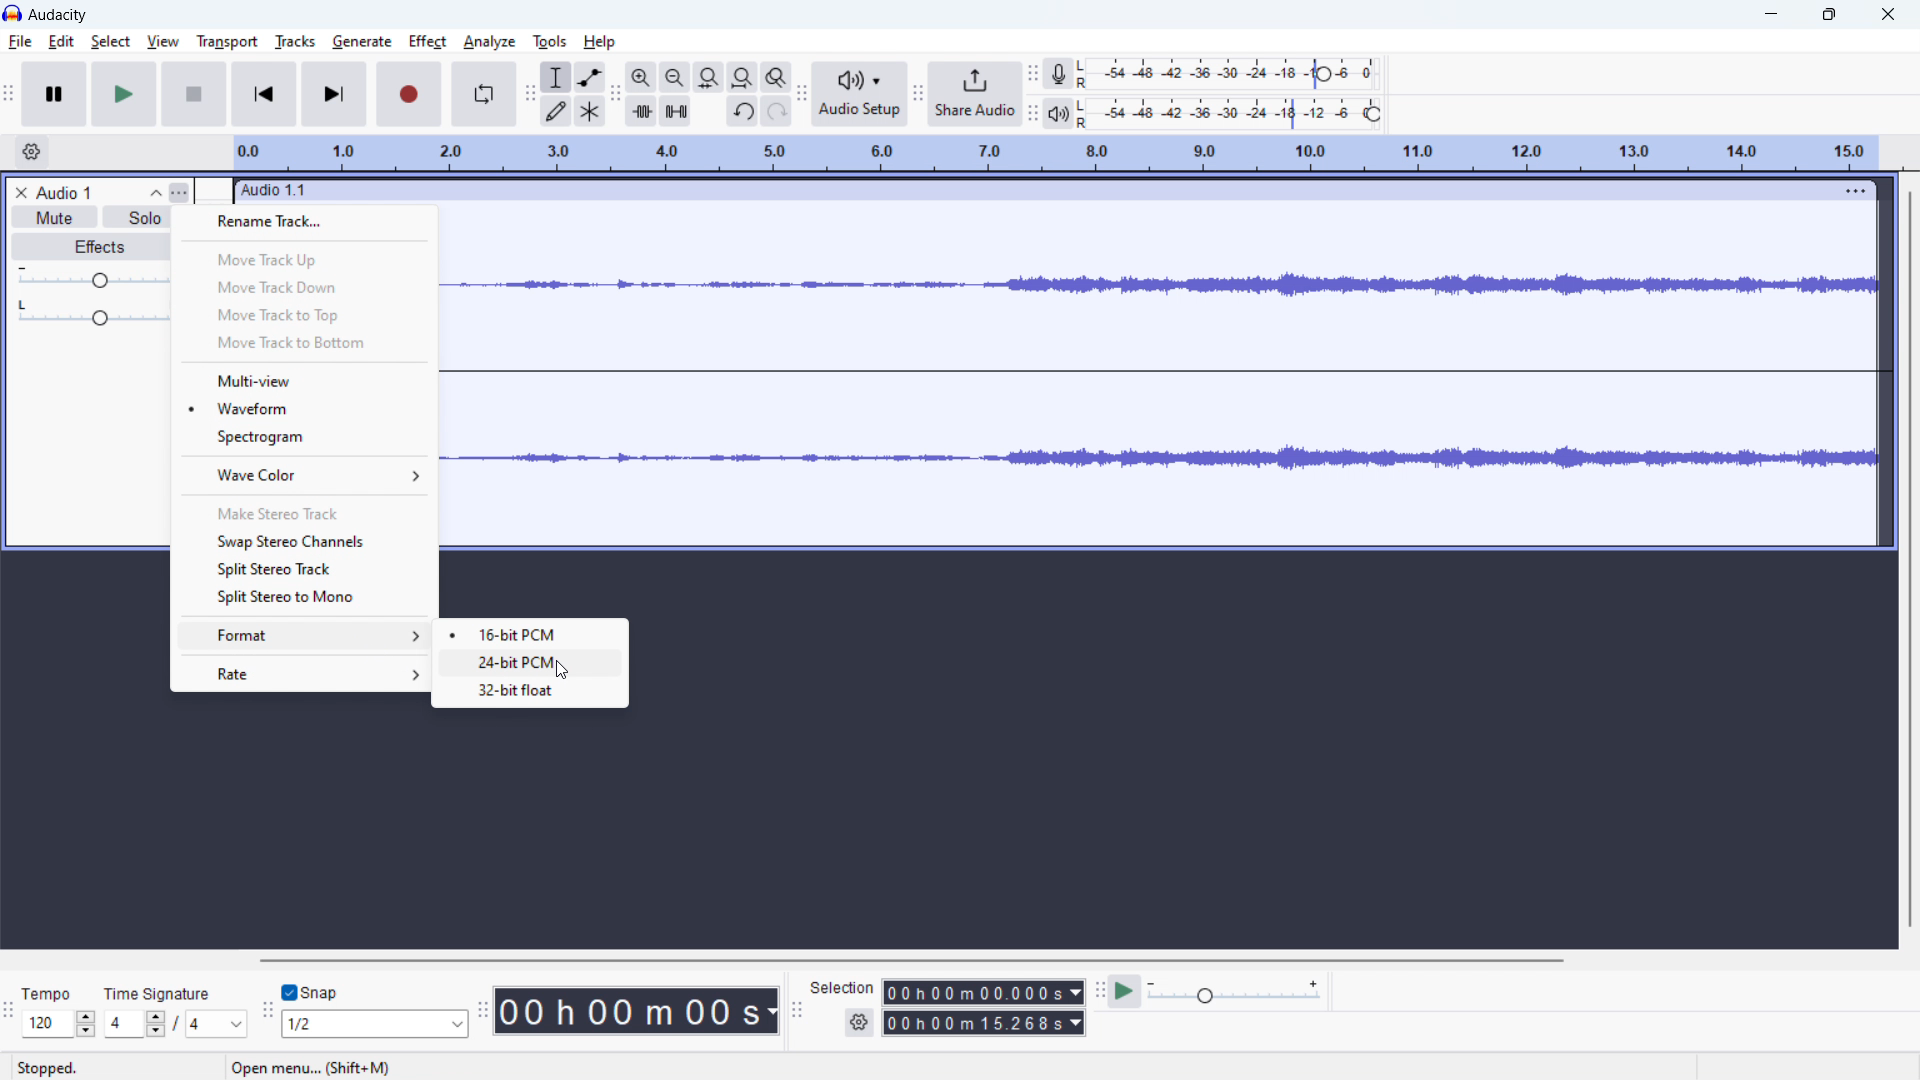  What do you see at coordinates (227, 41) in the screenshot?
I see `transport` at bounding box center [227, 41].